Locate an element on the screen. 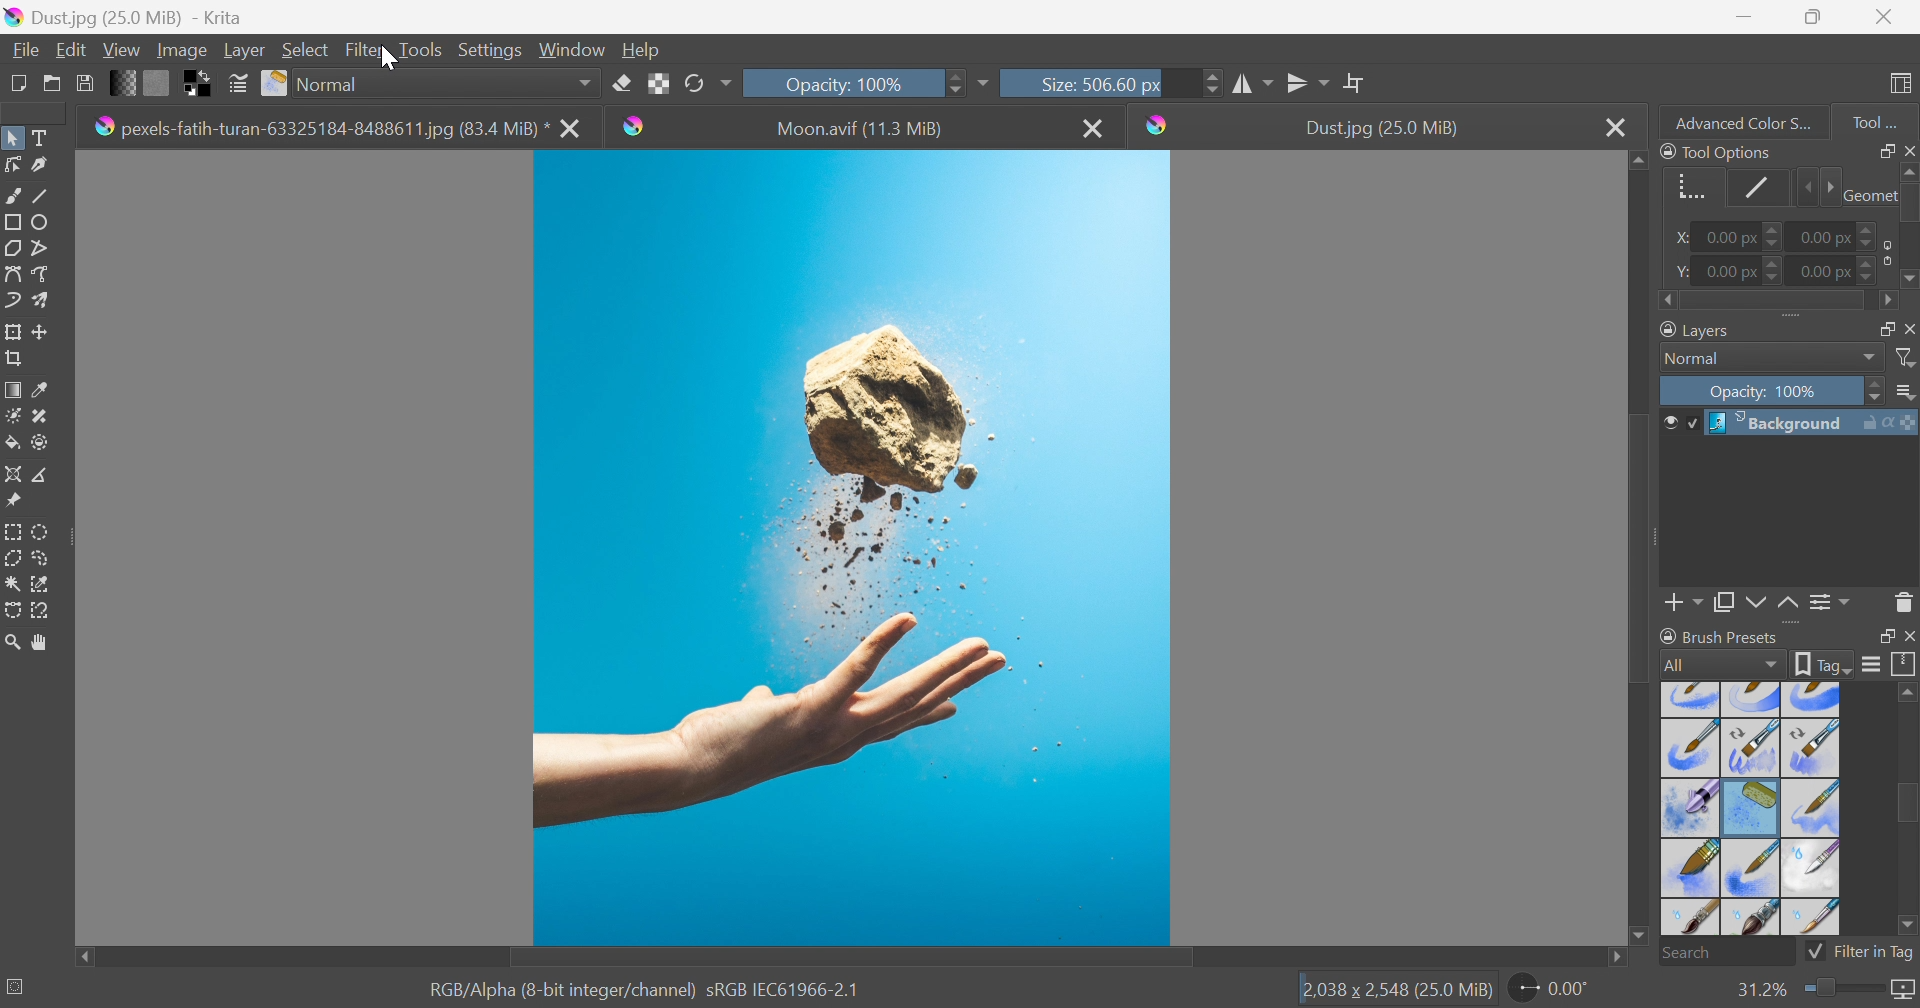  Dust.jpg (25.0 MB) is located at coordinates (123, 16).